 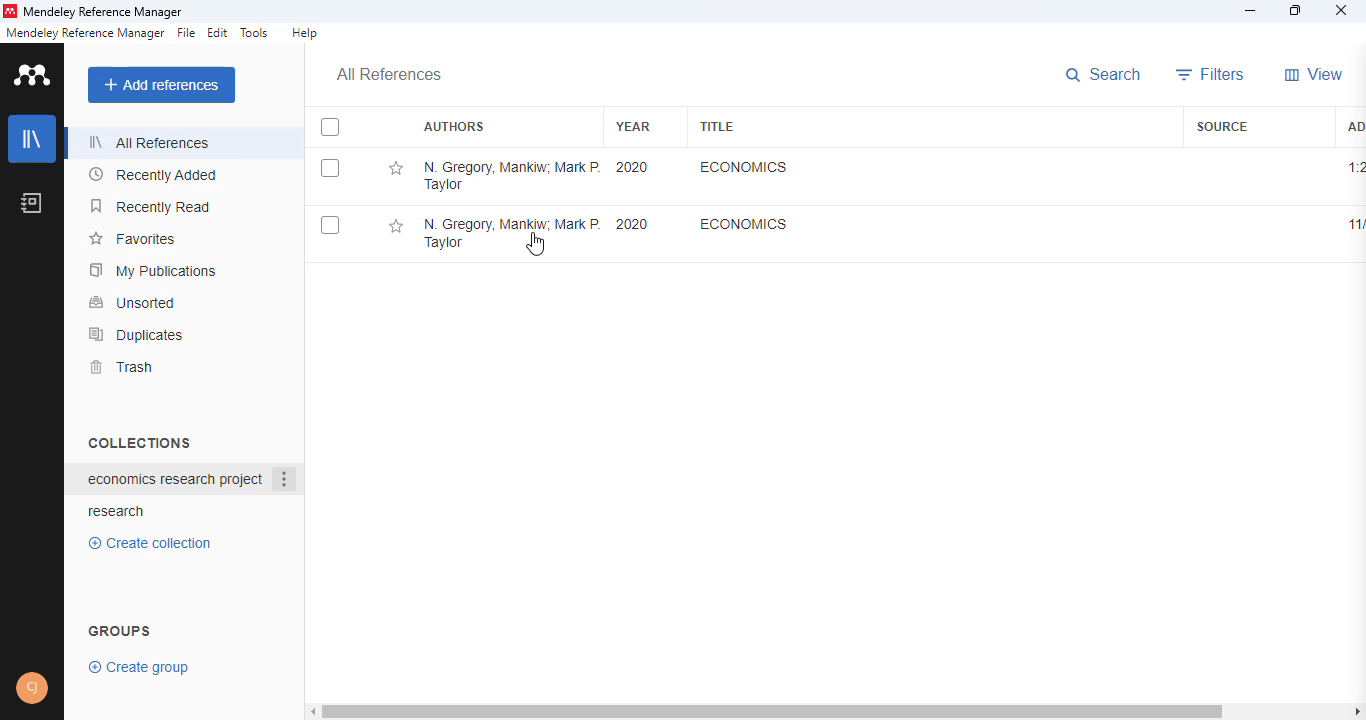 I want to click on unsorted, so click(x=133, y=302).